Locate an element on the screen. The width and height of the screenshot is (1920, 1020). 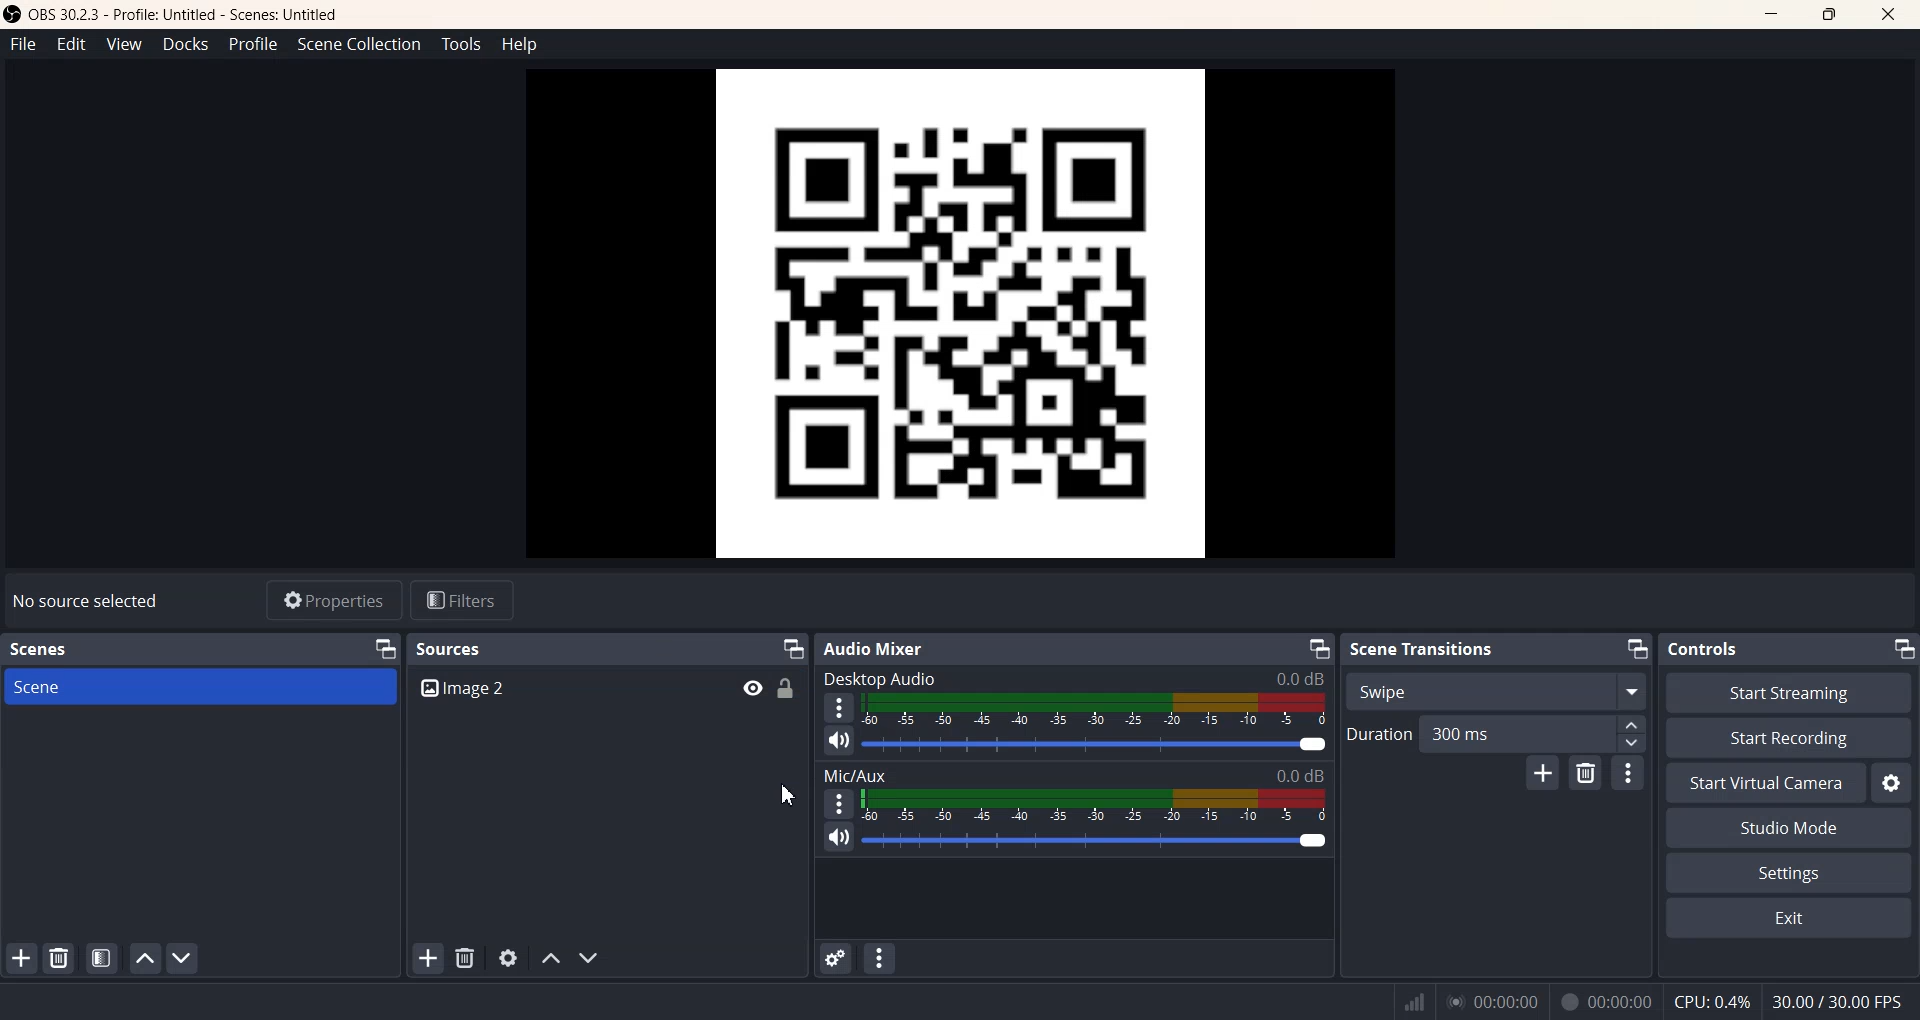
Settings is located at coordinates (1789, 873).